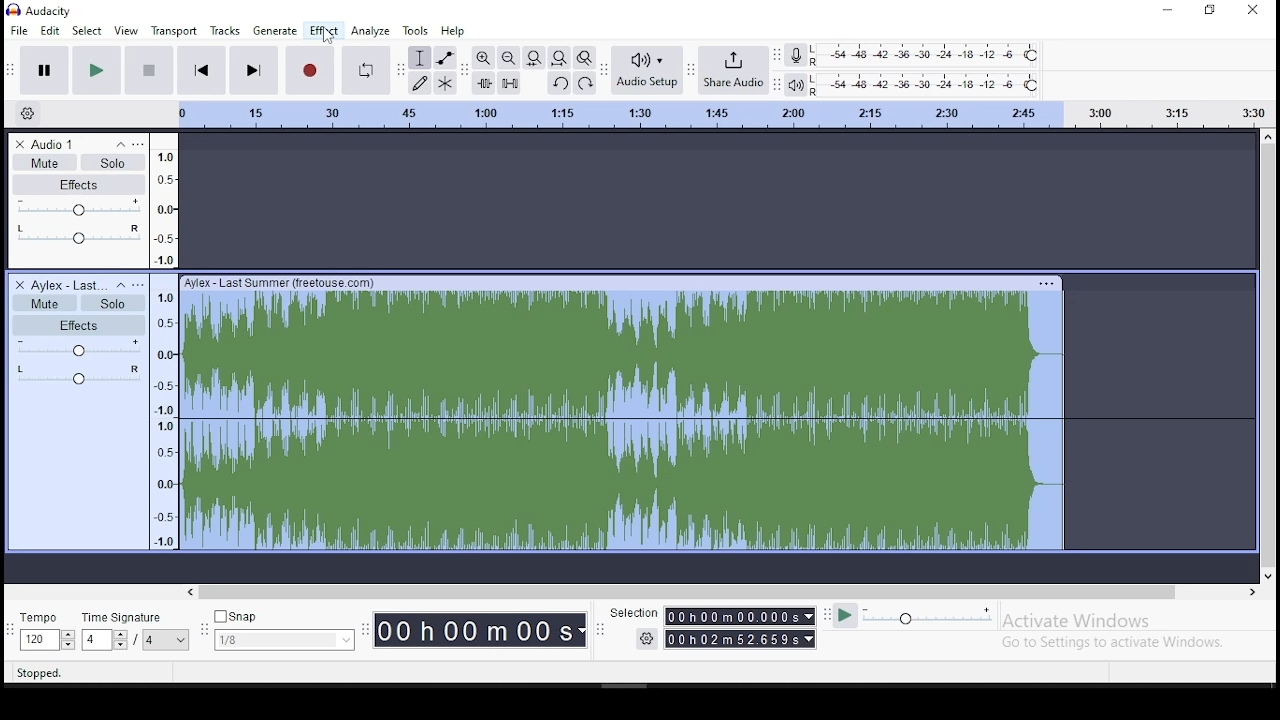 The height and width of the screenshot is (720, 1280). What do you see at coordinates (126, 32) in the screenshot?
I see `view` at bounding box center [126, 32].